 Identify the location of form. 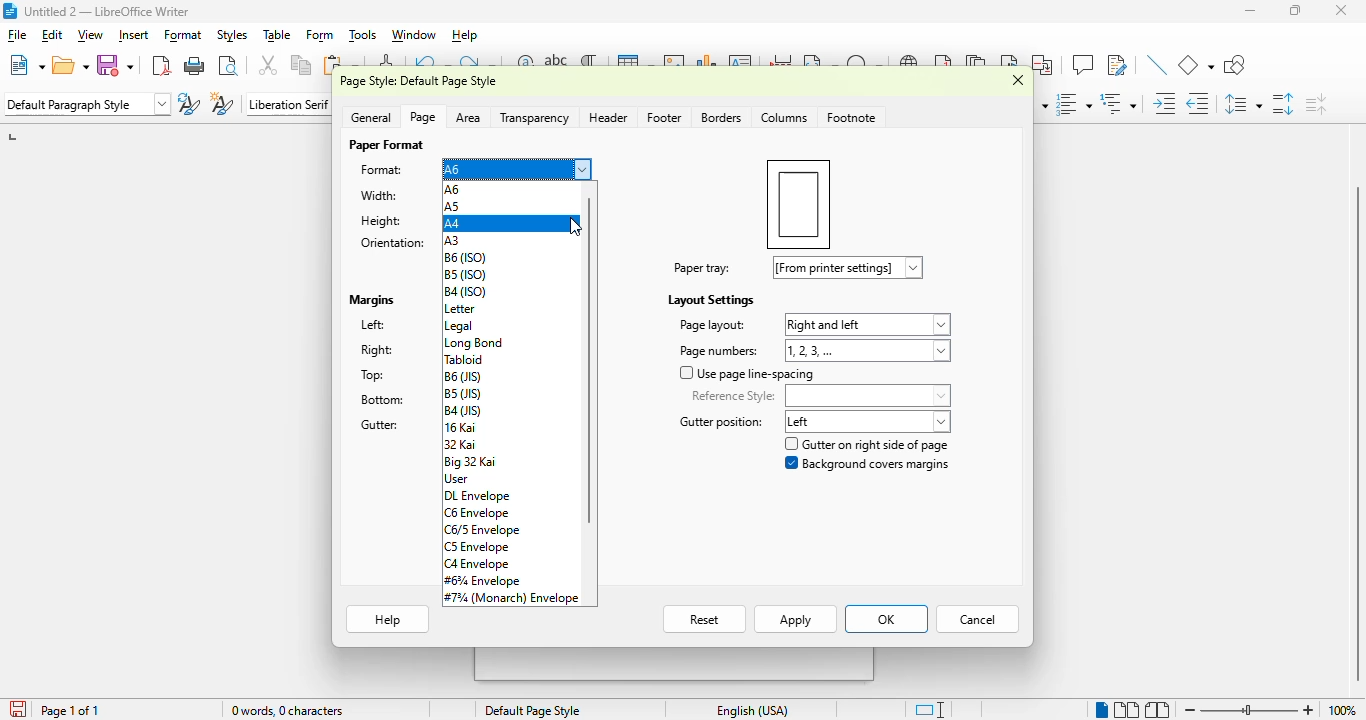
(319, 35).